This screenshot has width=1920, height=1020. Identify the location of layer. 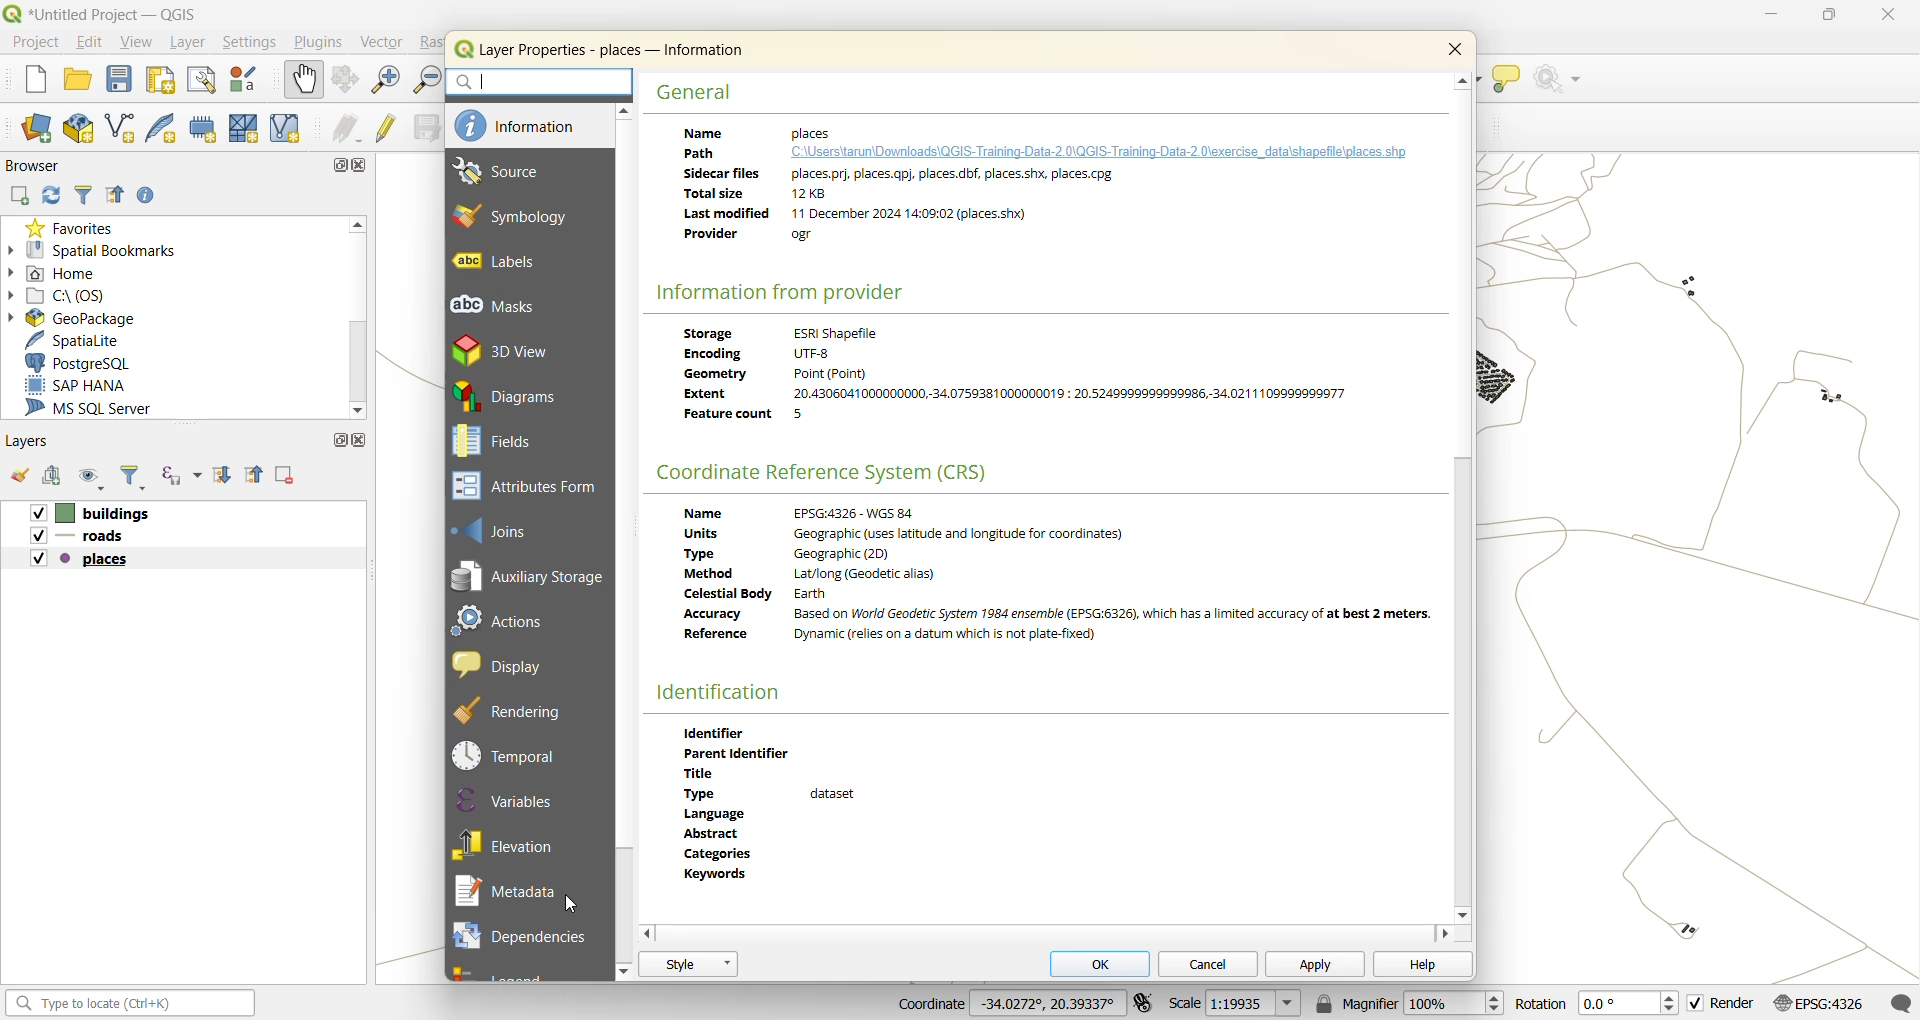
(193, 42).